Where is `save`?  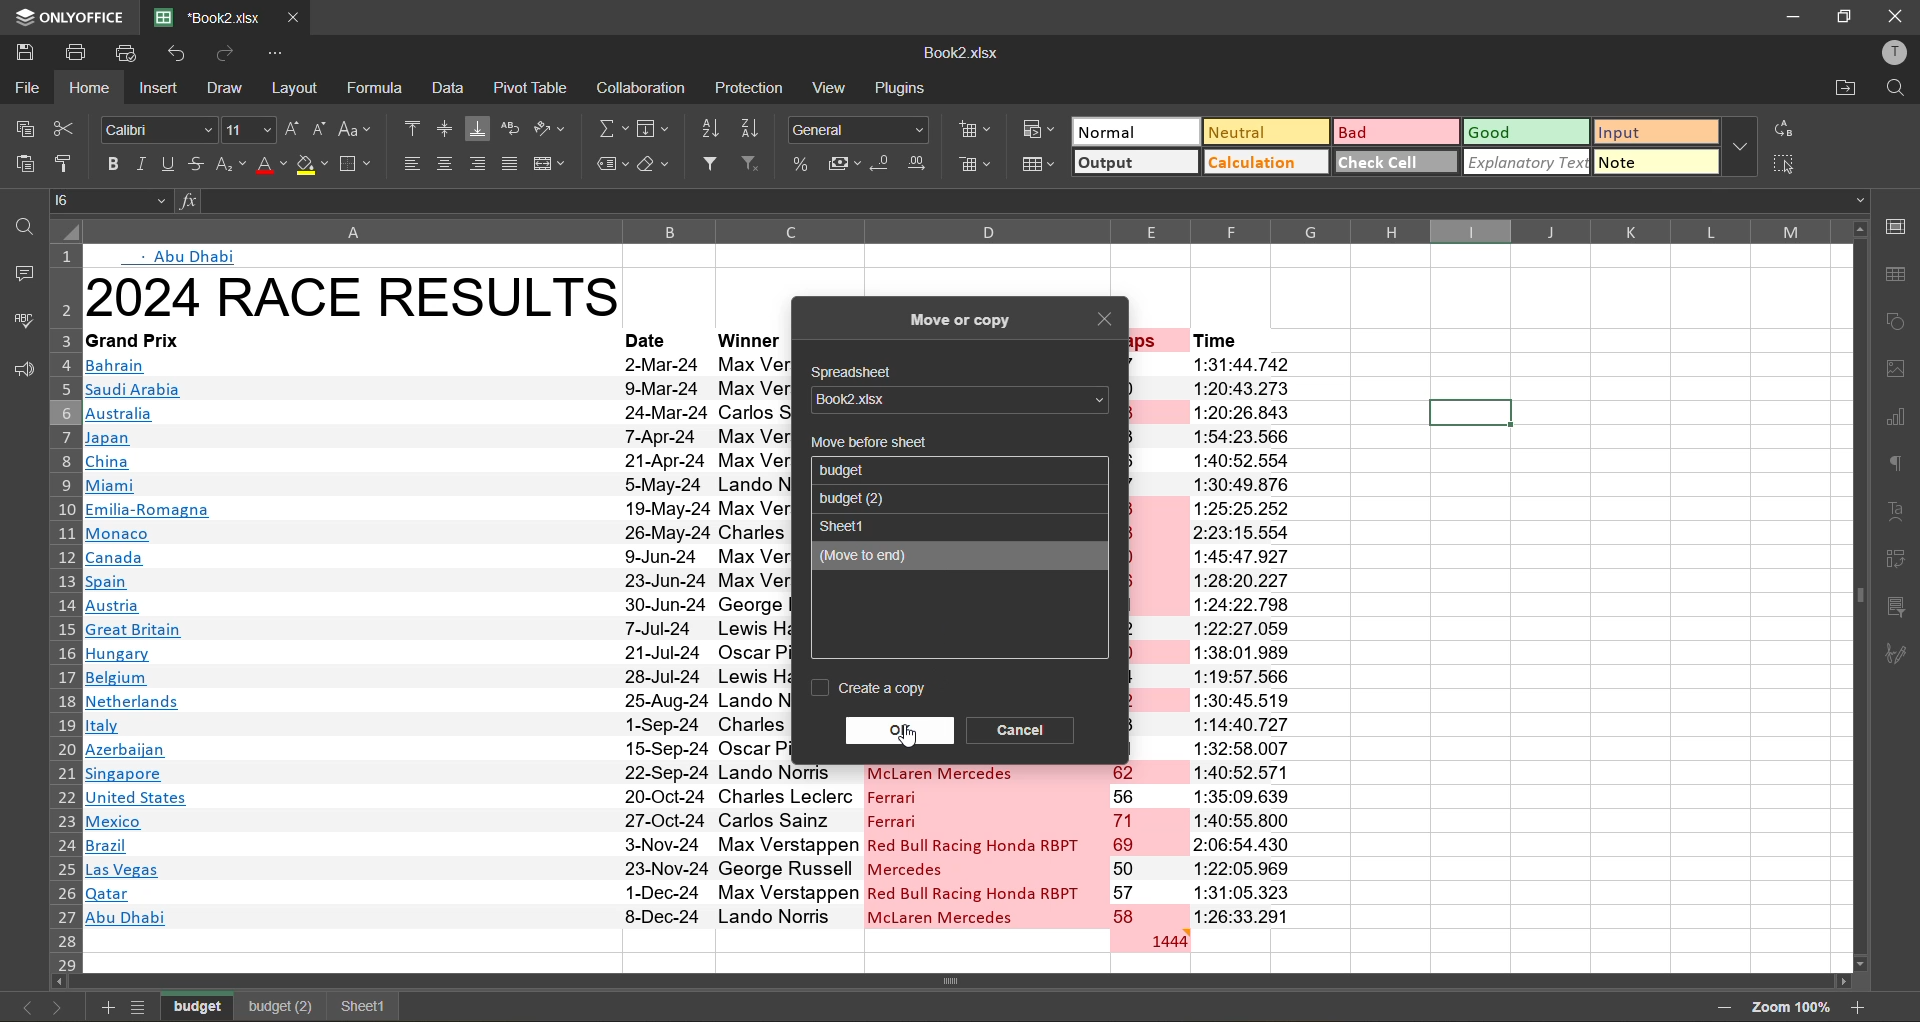
save is located at coordinates (23, 49).